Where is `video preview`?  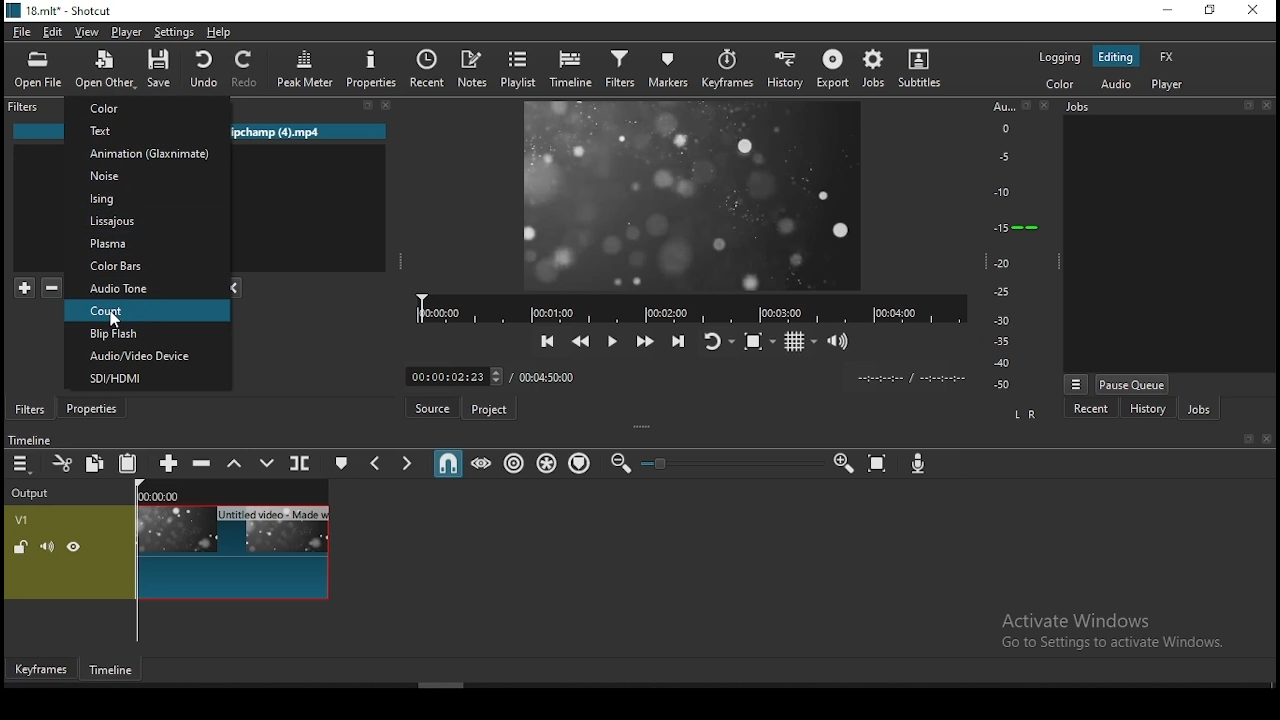
video preview is located at coordinates (700, 198).